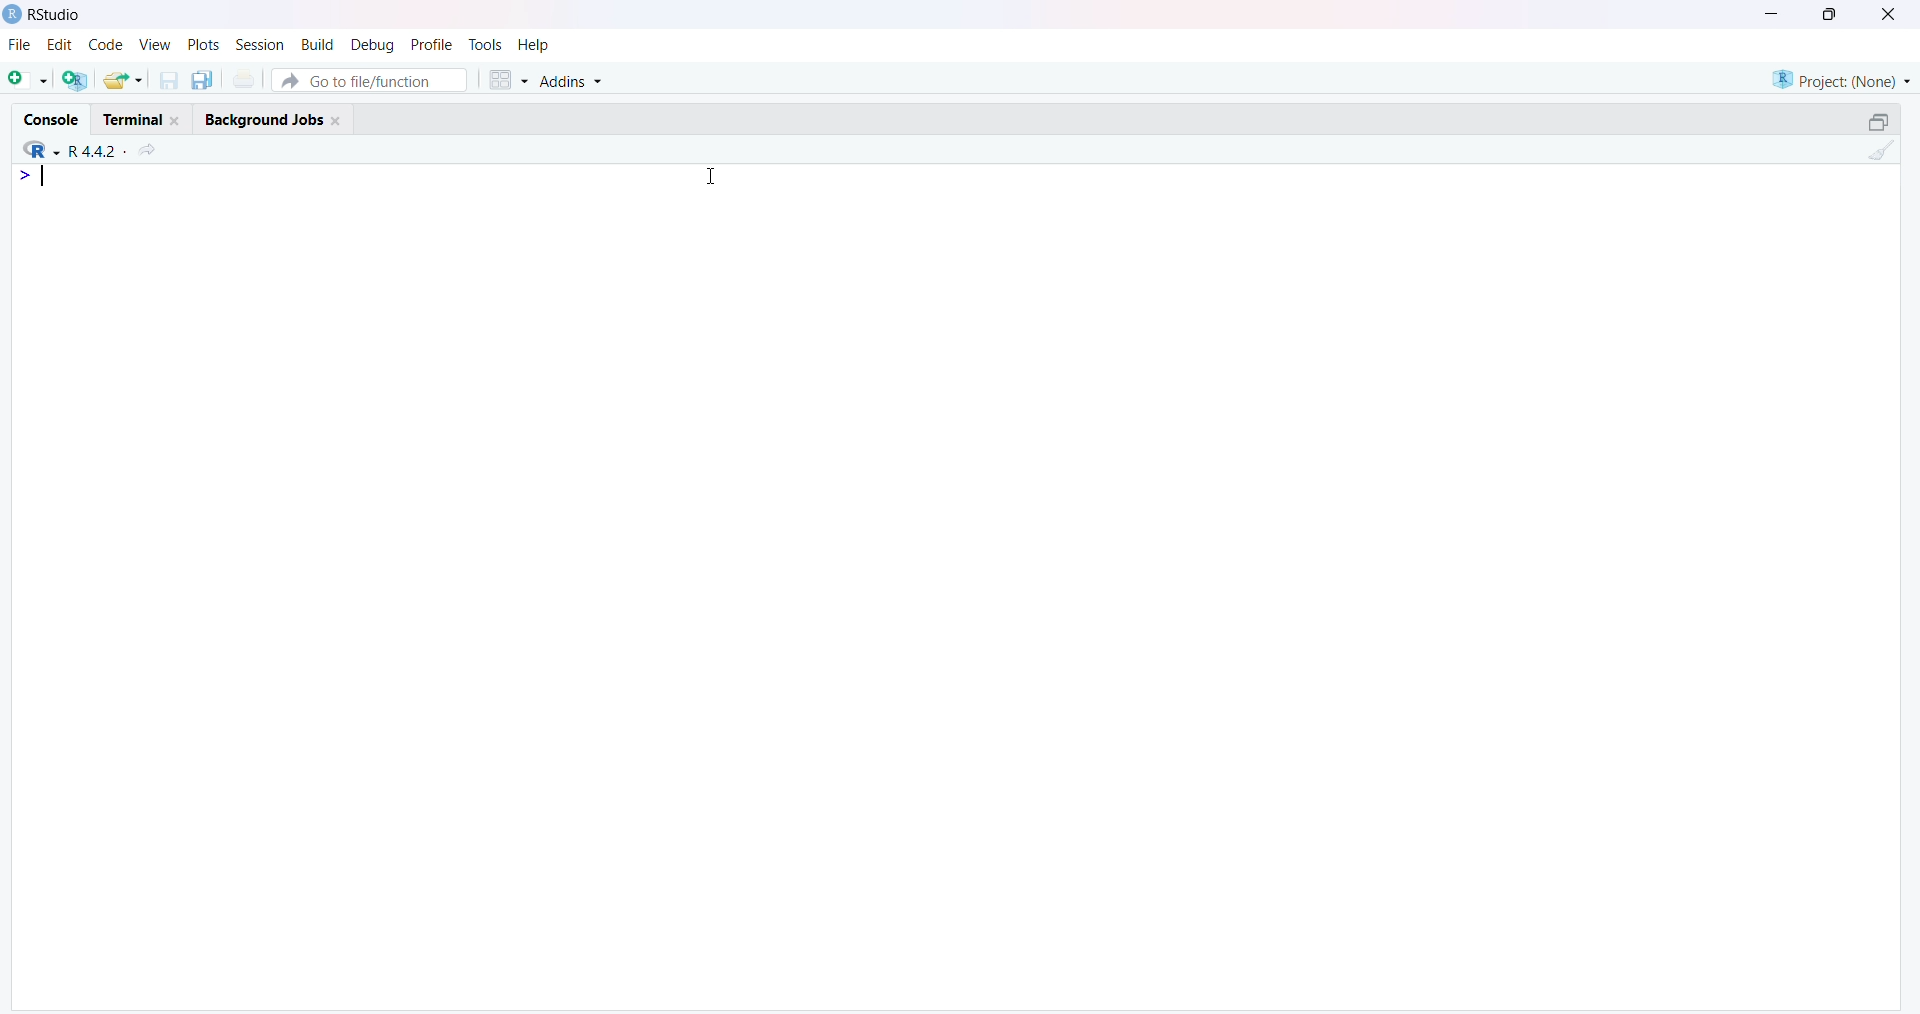  What do you see at coordinates (17, 48) in the screenshot?
I see `File` at bounding box center [17, 48].